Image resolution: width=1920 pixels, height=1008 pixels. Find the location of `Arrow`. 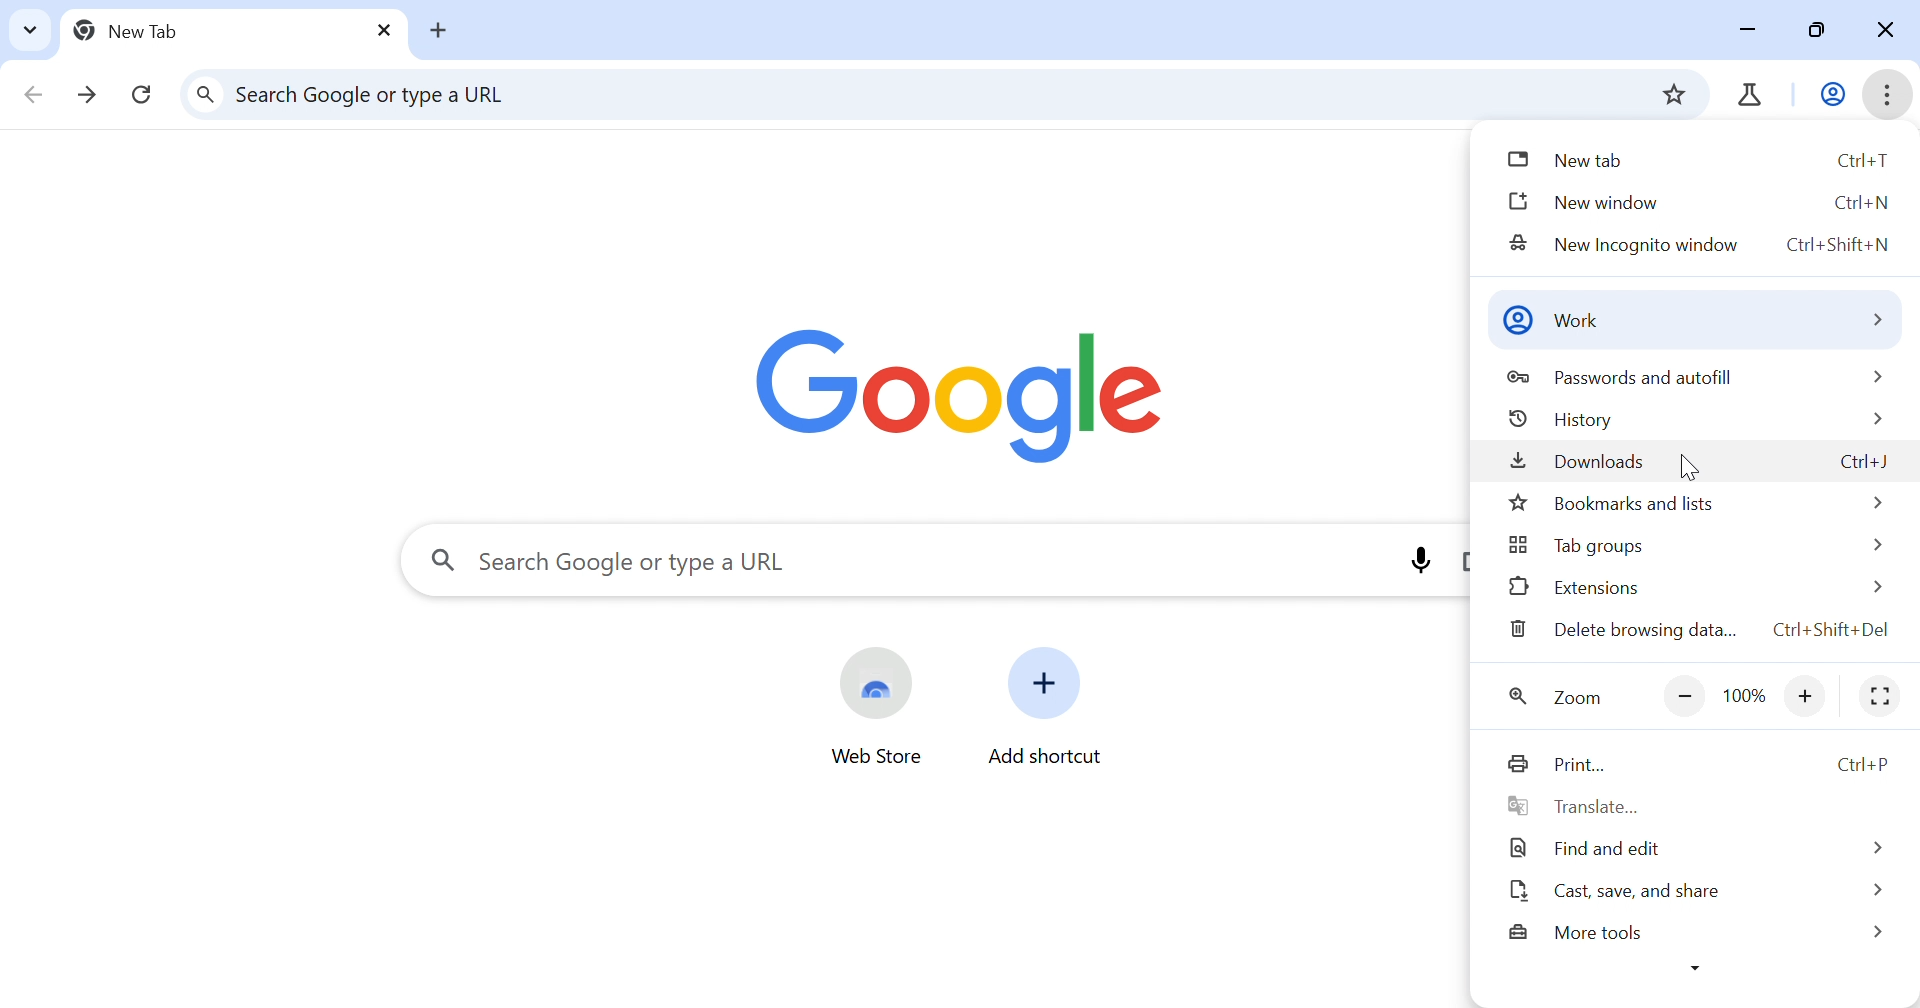

Arrow is located at coordinates (1875, 375).